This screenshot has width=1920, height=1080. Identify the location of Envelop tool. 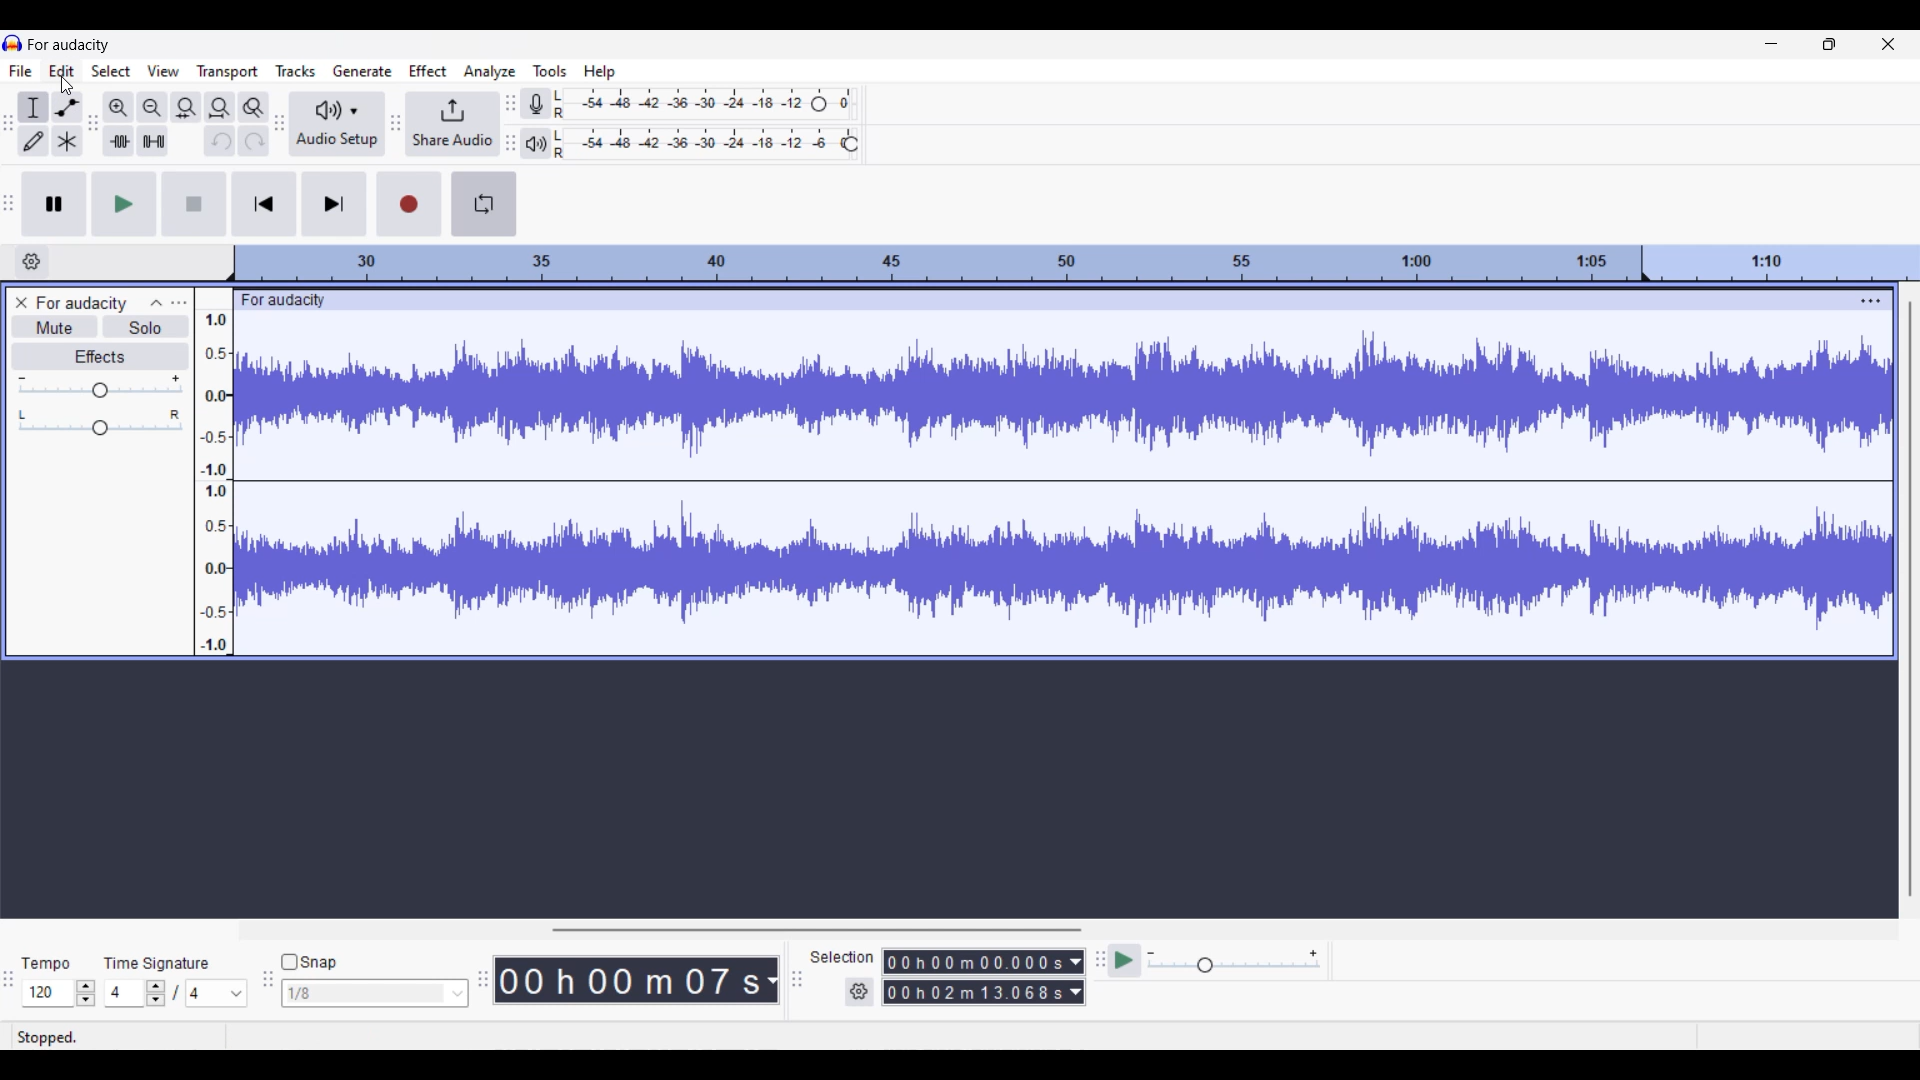
(67, 107).